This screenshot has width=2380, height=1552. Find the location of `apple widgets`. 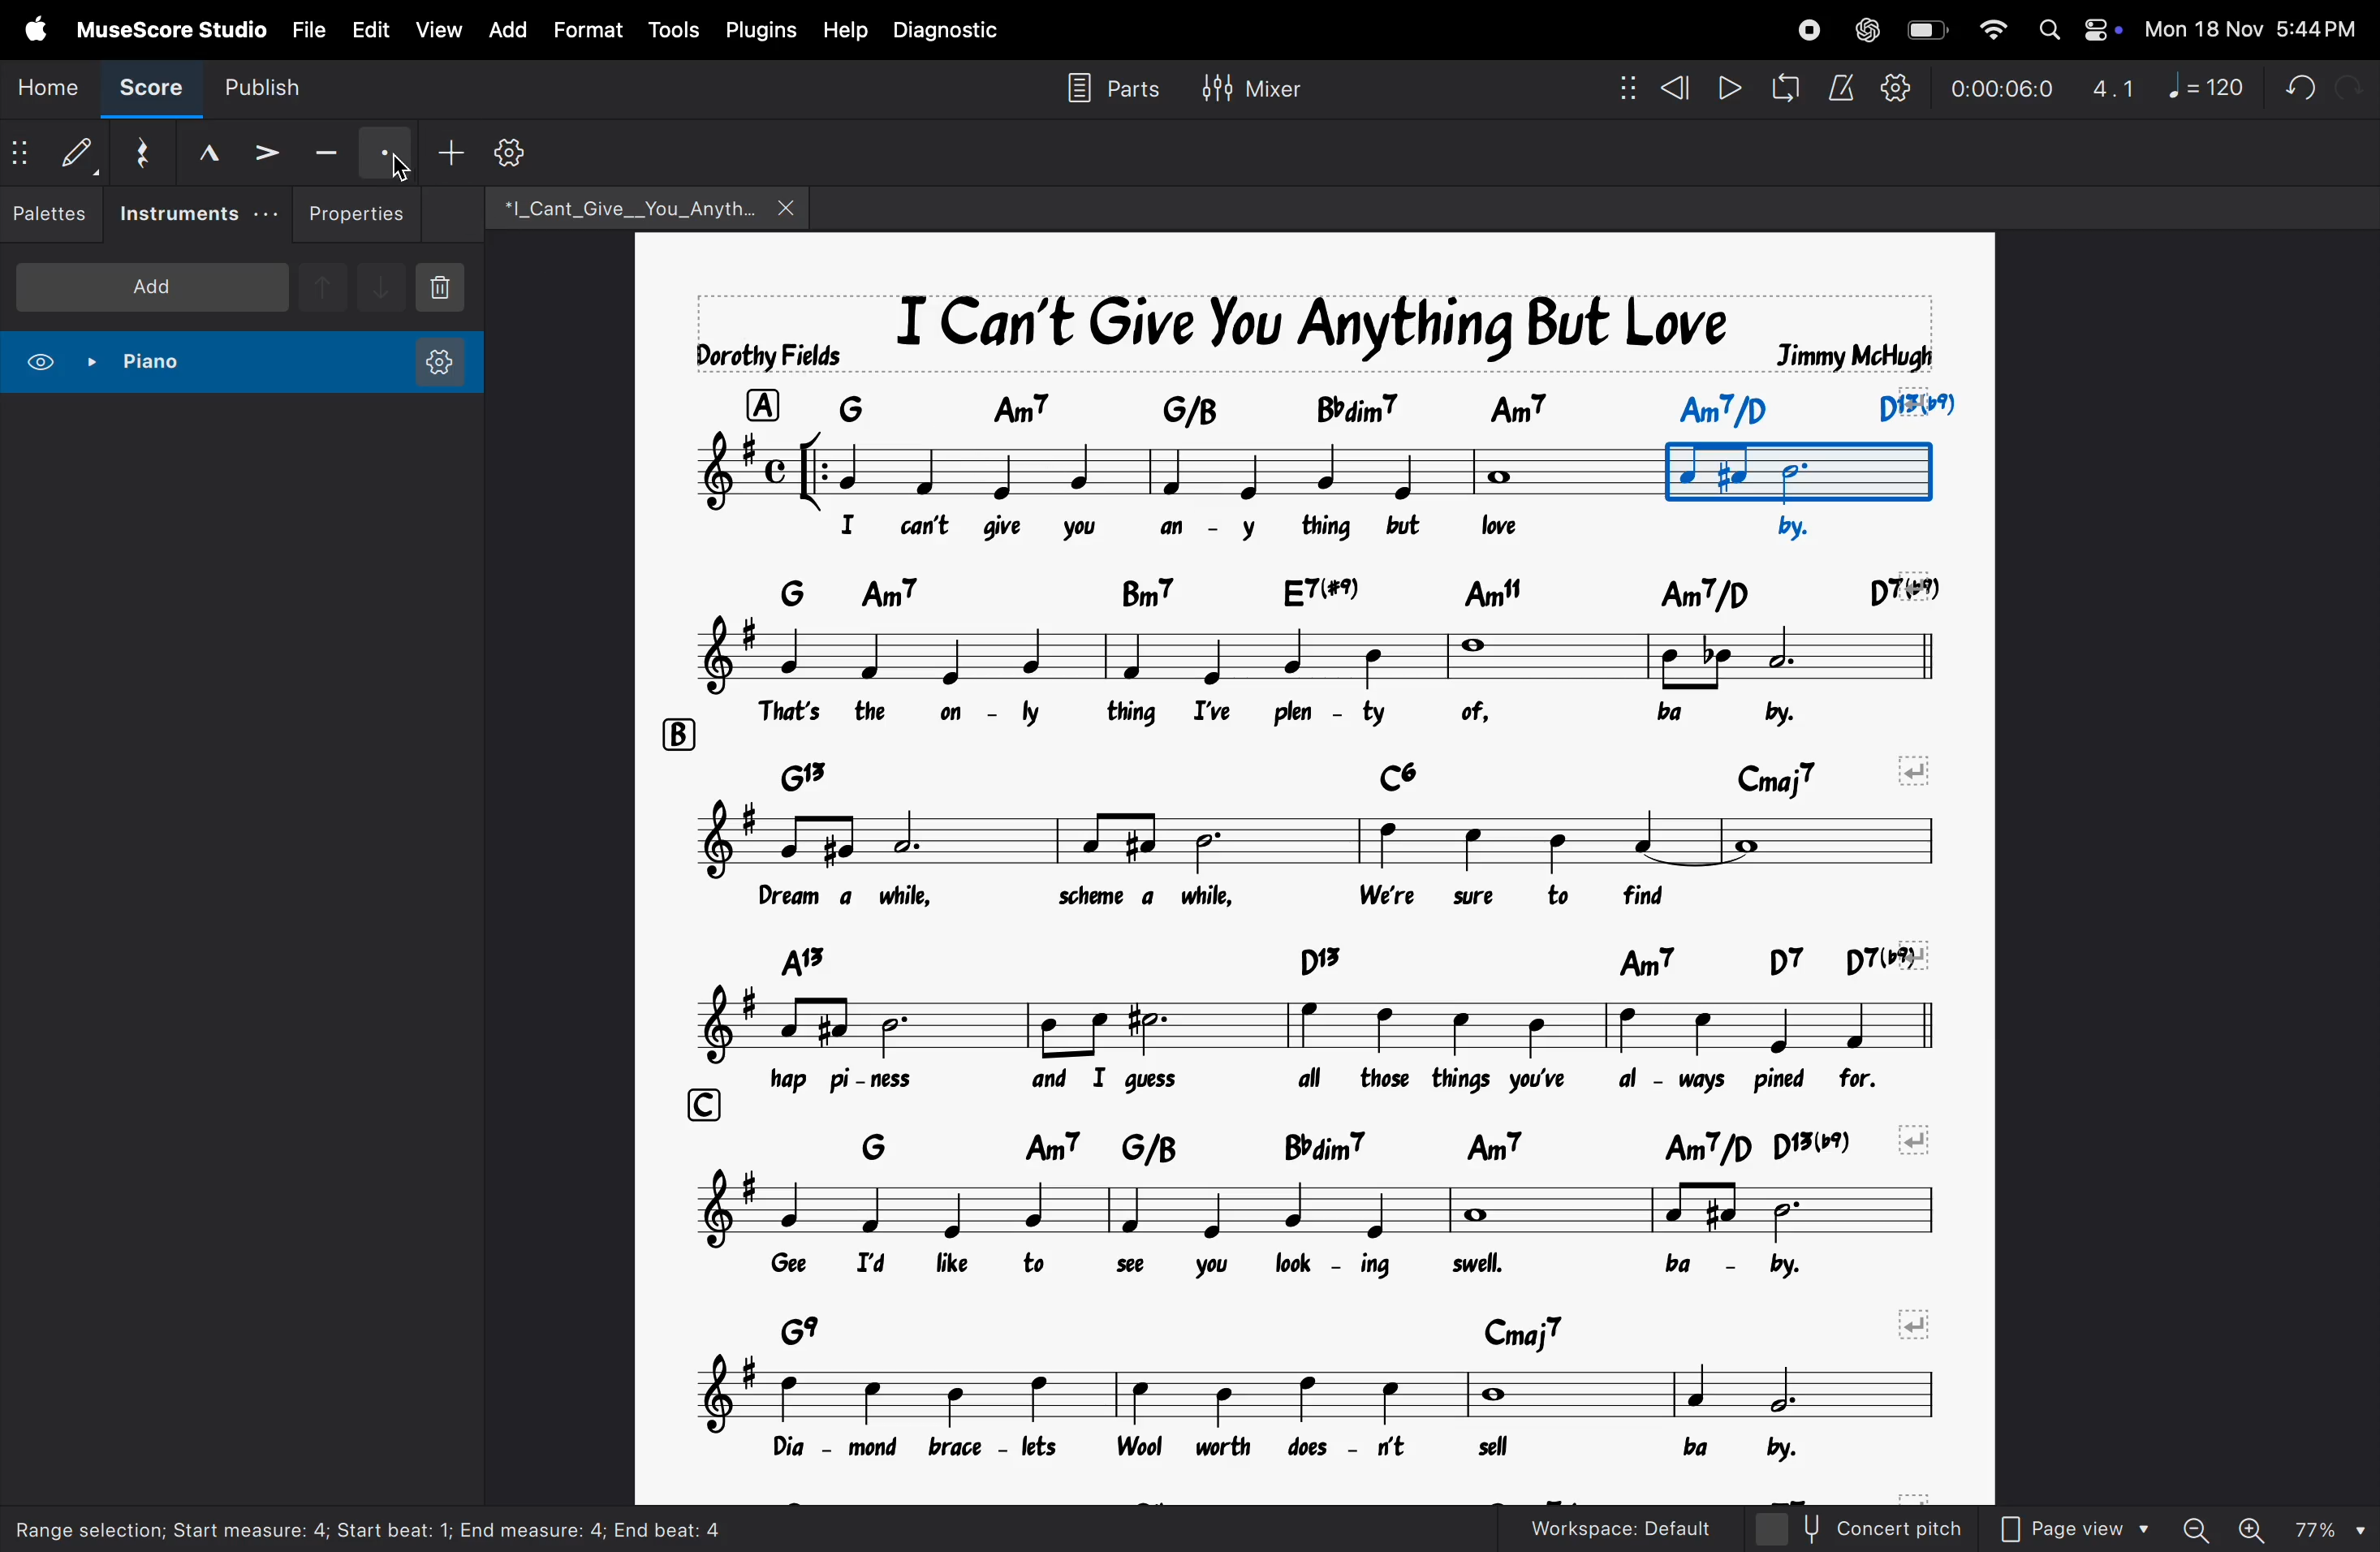

apple widgets is located at coordinates (2074, 29).